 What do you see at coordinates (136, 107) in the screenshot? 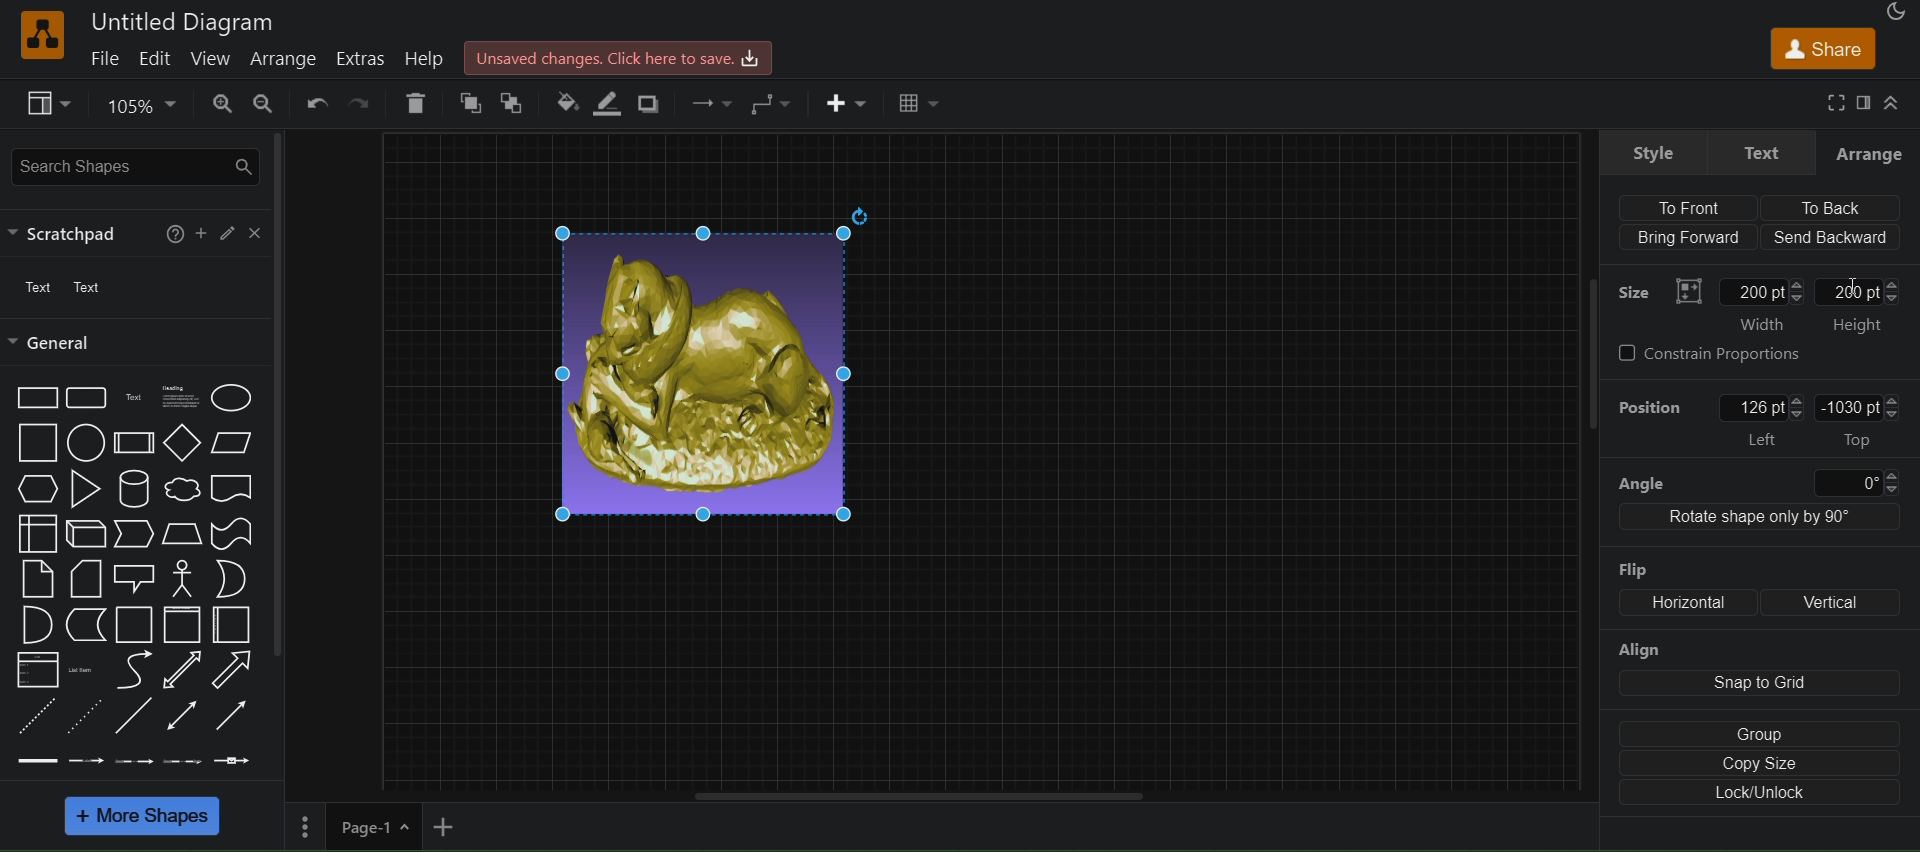
I see `zoom` at bounding box center [136, 107].